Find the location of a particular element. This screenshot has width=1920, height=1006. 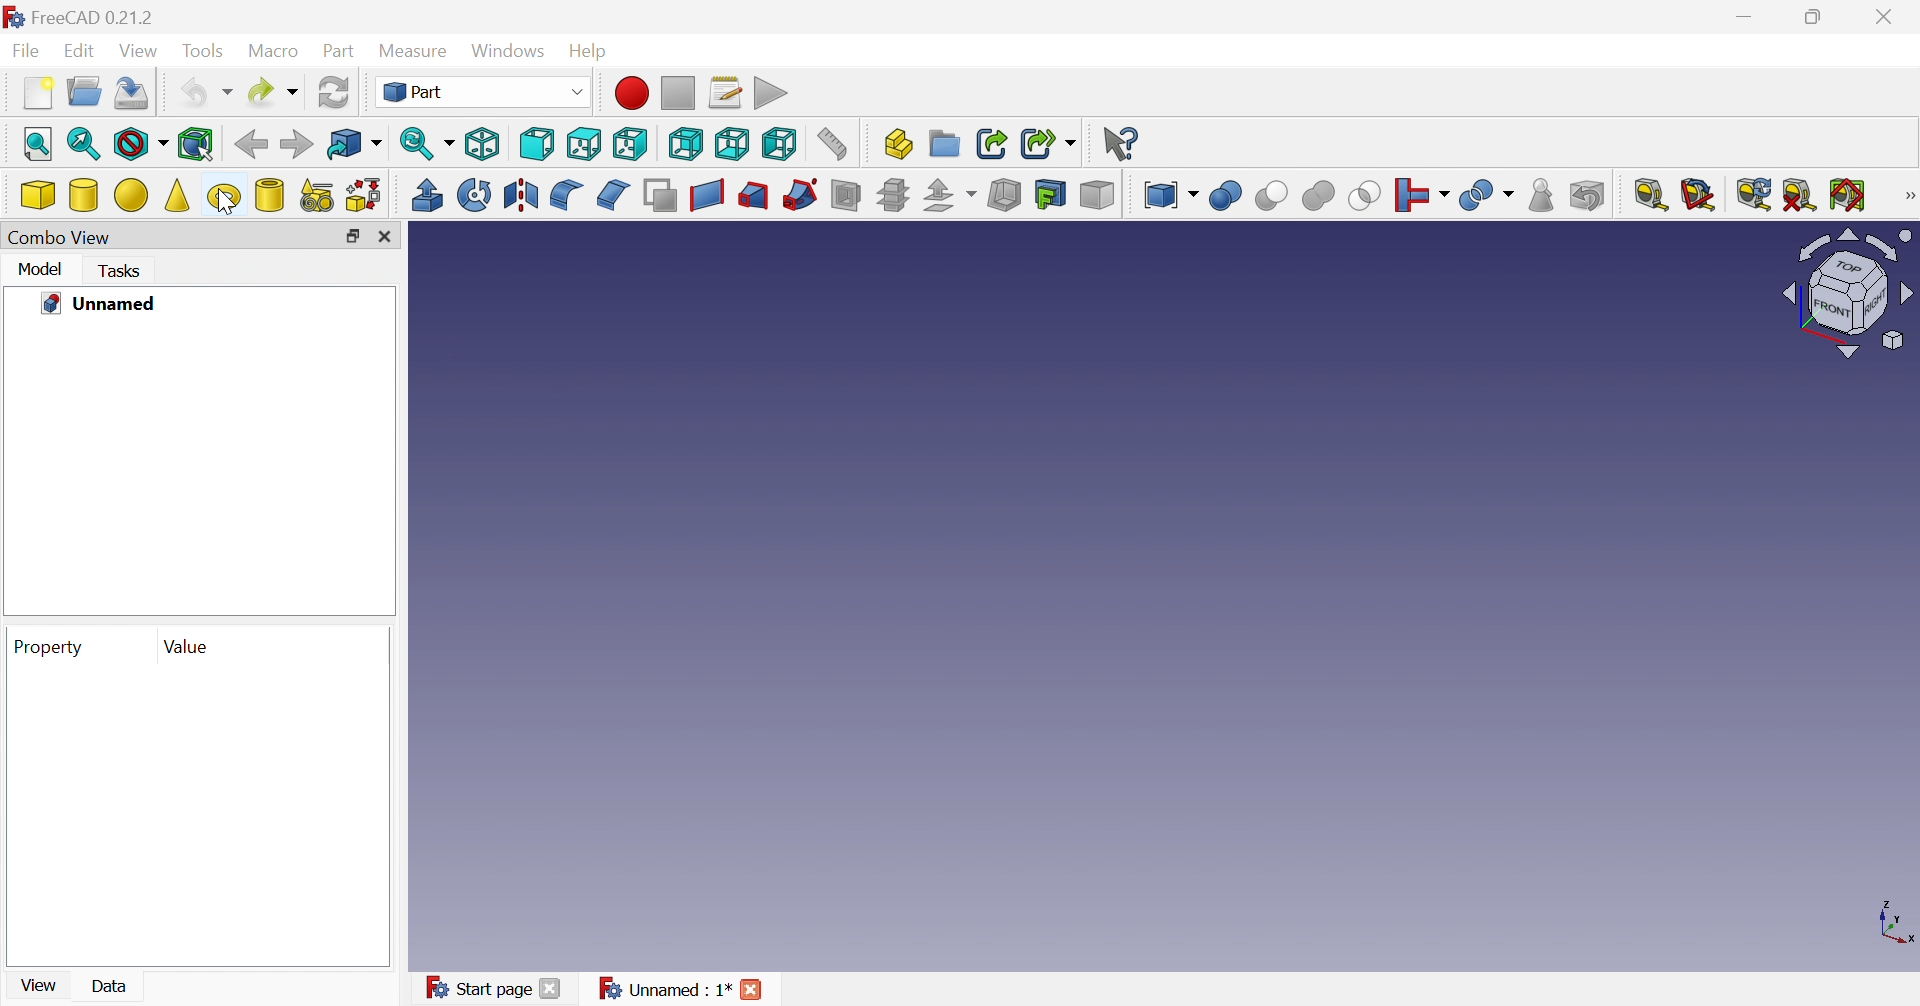

Data is located at coordinates (112, 985).